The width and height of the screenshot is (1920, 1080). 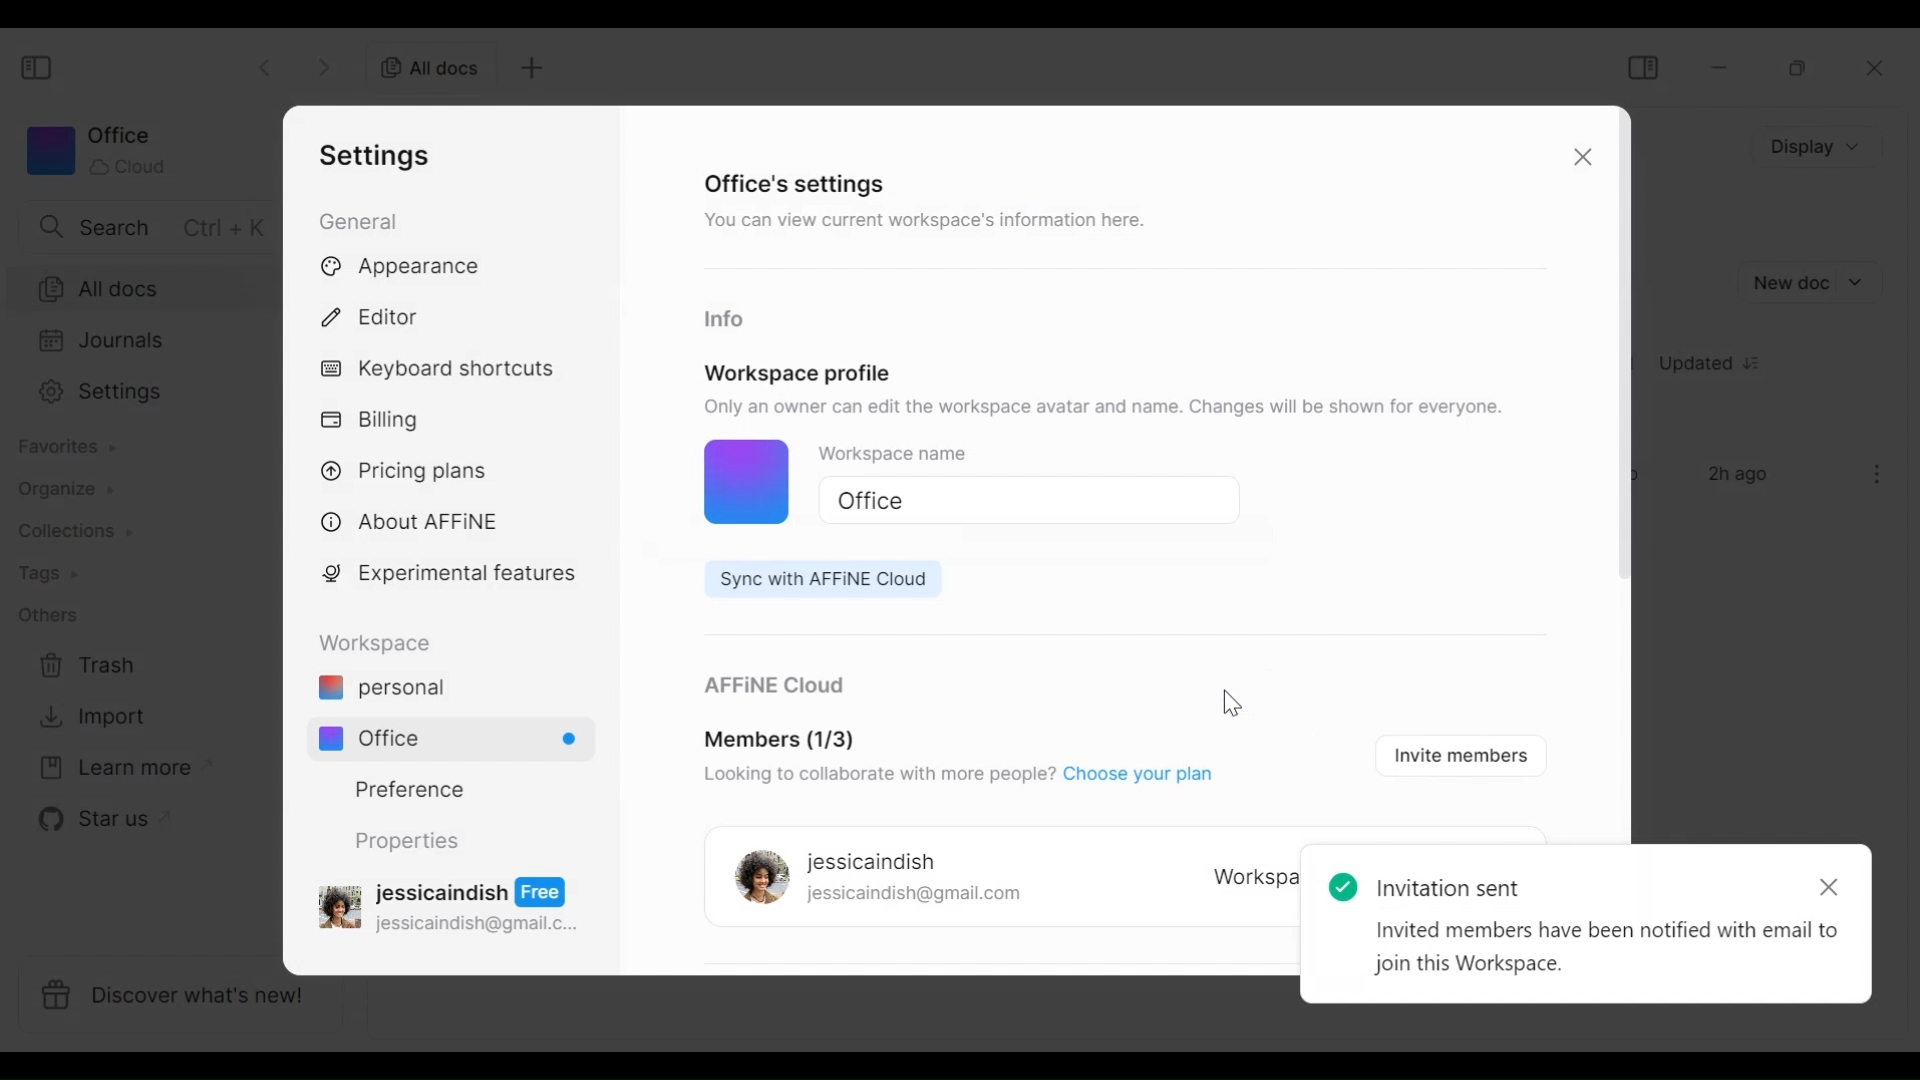 What do you see at coordinates (1878, 474) in the screenshot?
I see `More options` at bounding box center [1878, 474].